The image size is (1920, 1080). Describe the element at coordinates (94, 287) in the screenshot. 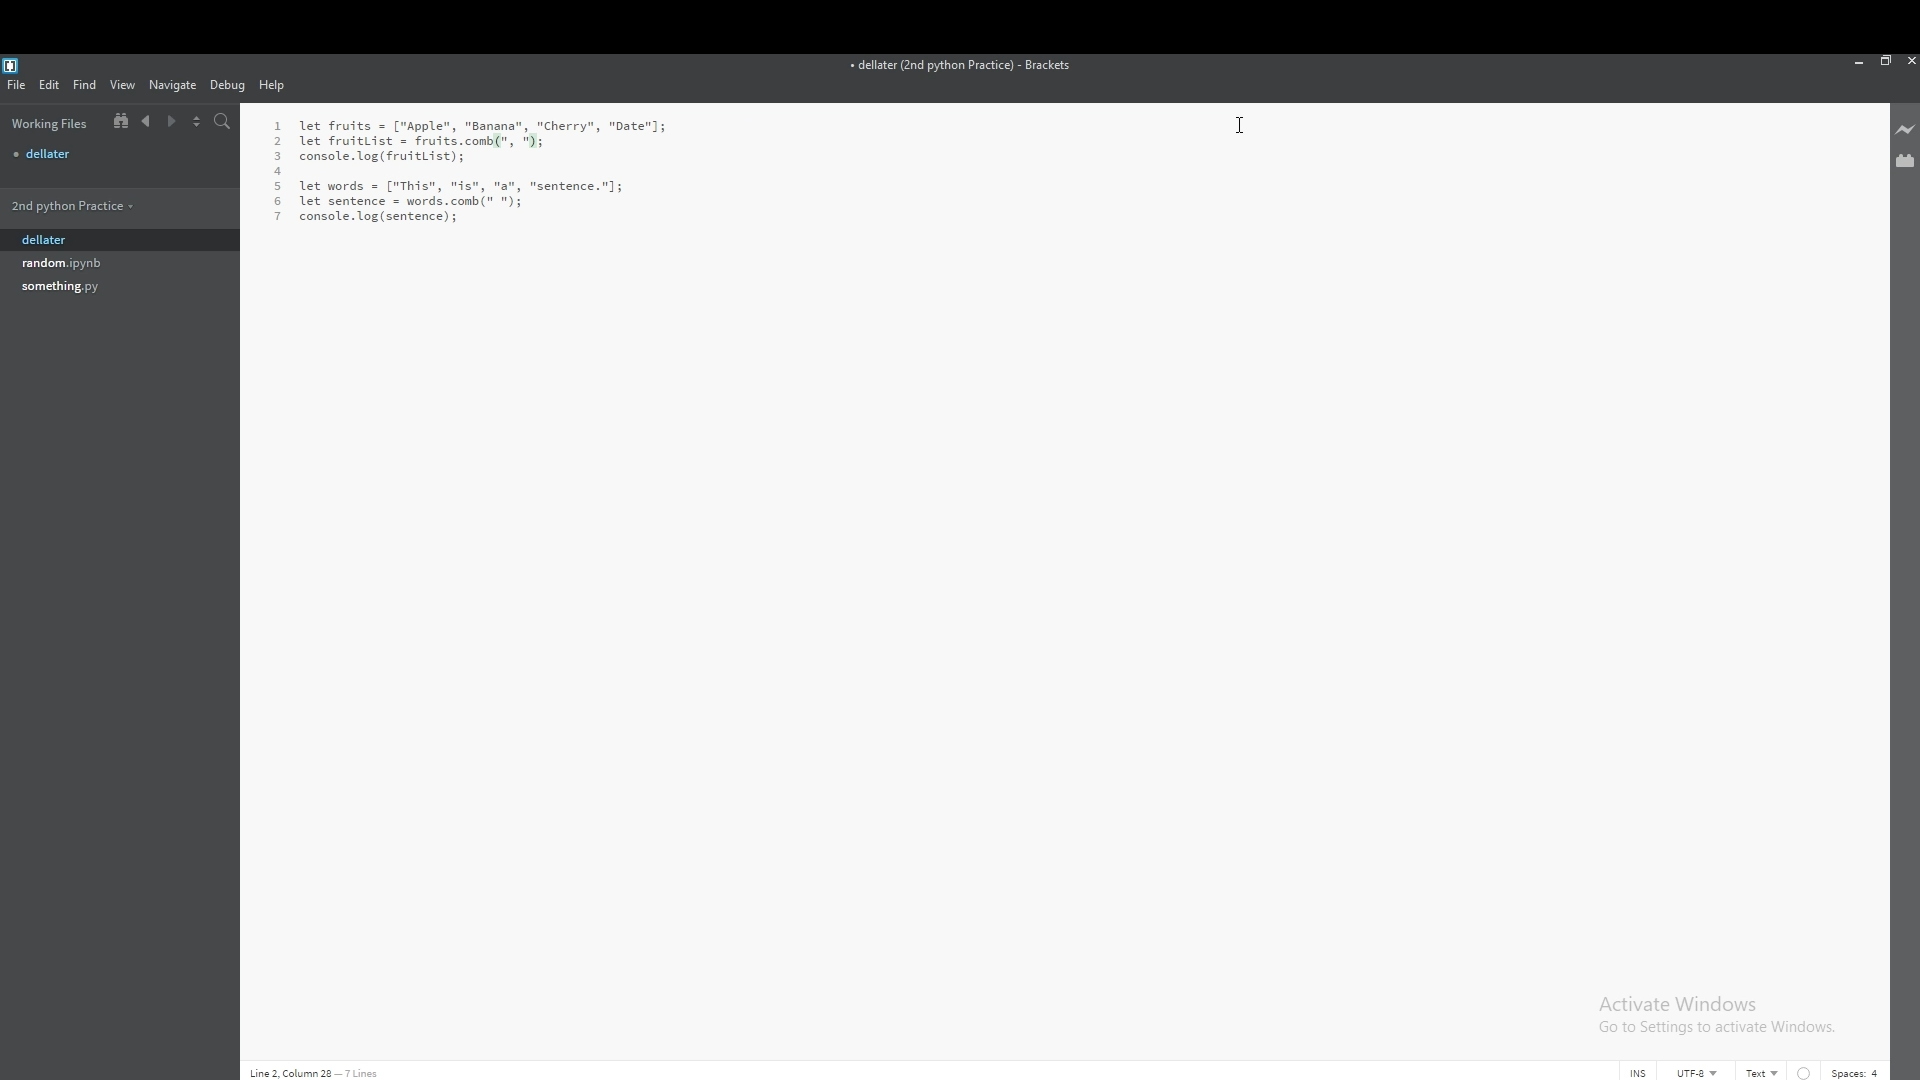

I see `file` at that location.